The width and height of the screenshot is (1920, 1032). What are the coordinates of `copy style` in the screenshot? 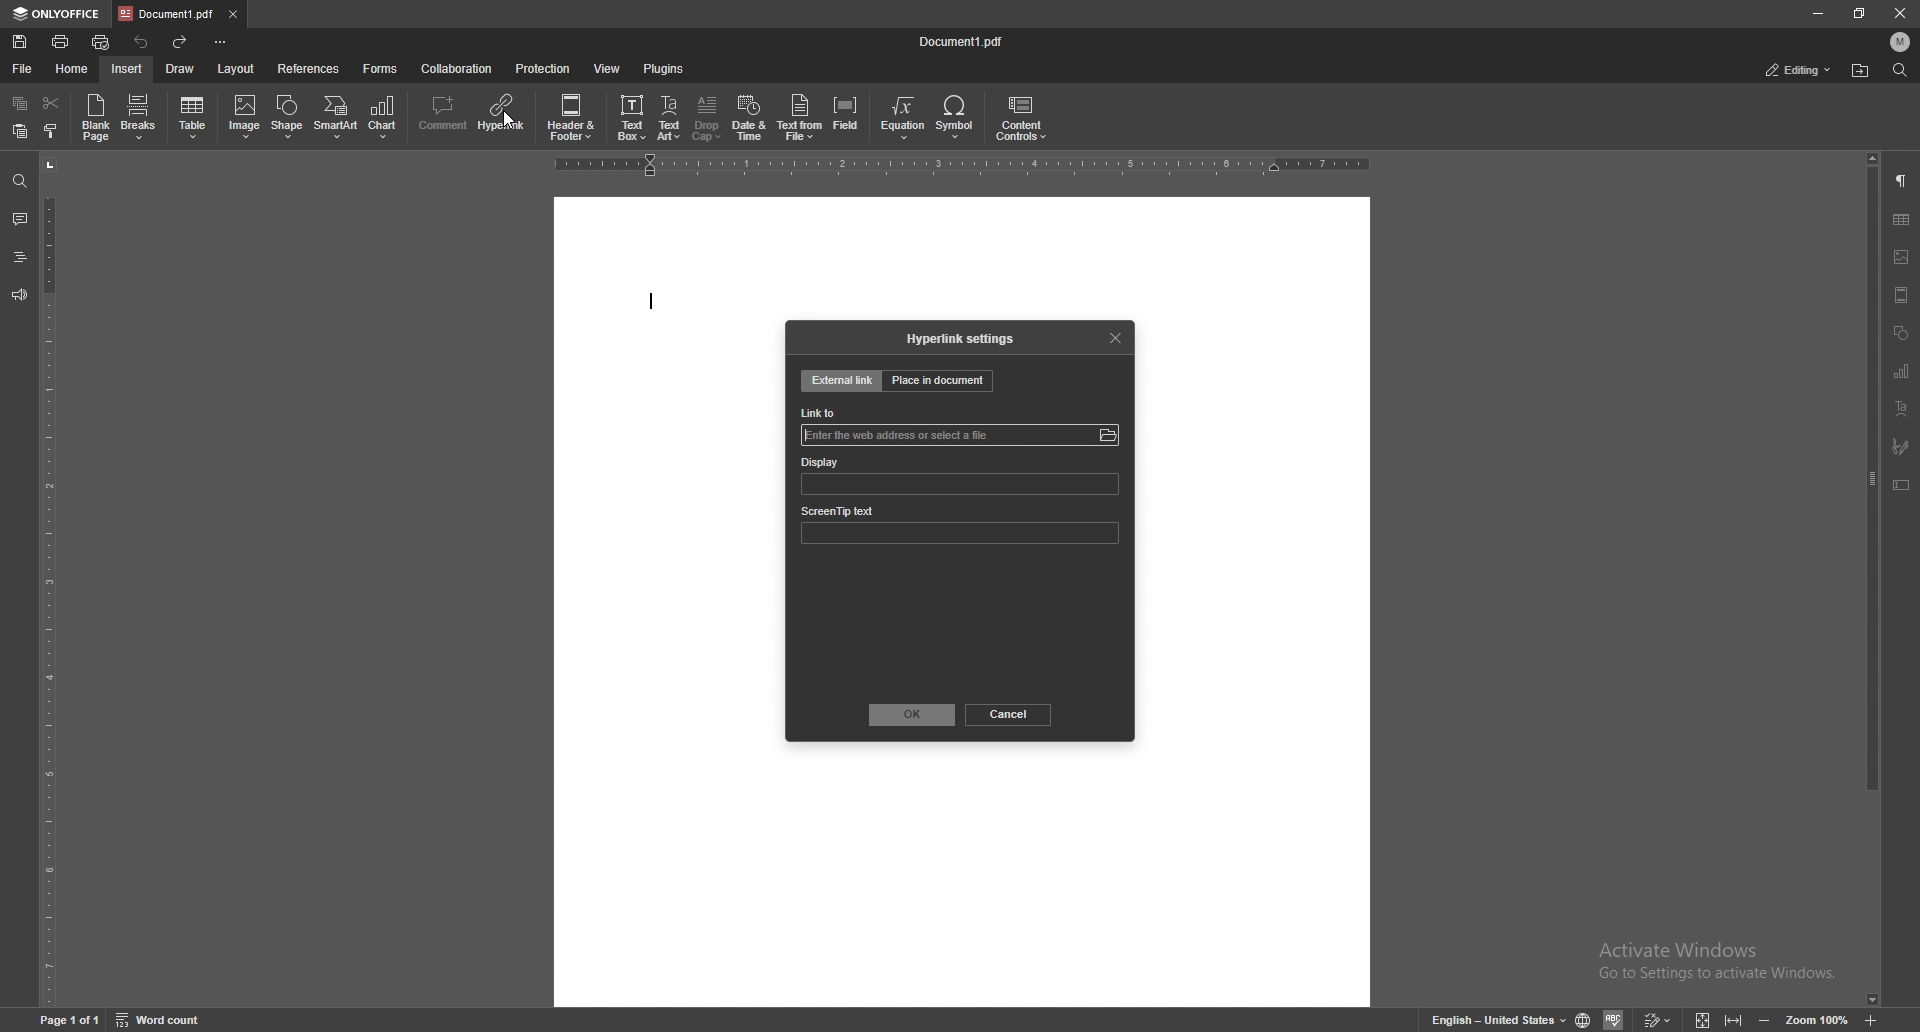 It's located at (51, 131).